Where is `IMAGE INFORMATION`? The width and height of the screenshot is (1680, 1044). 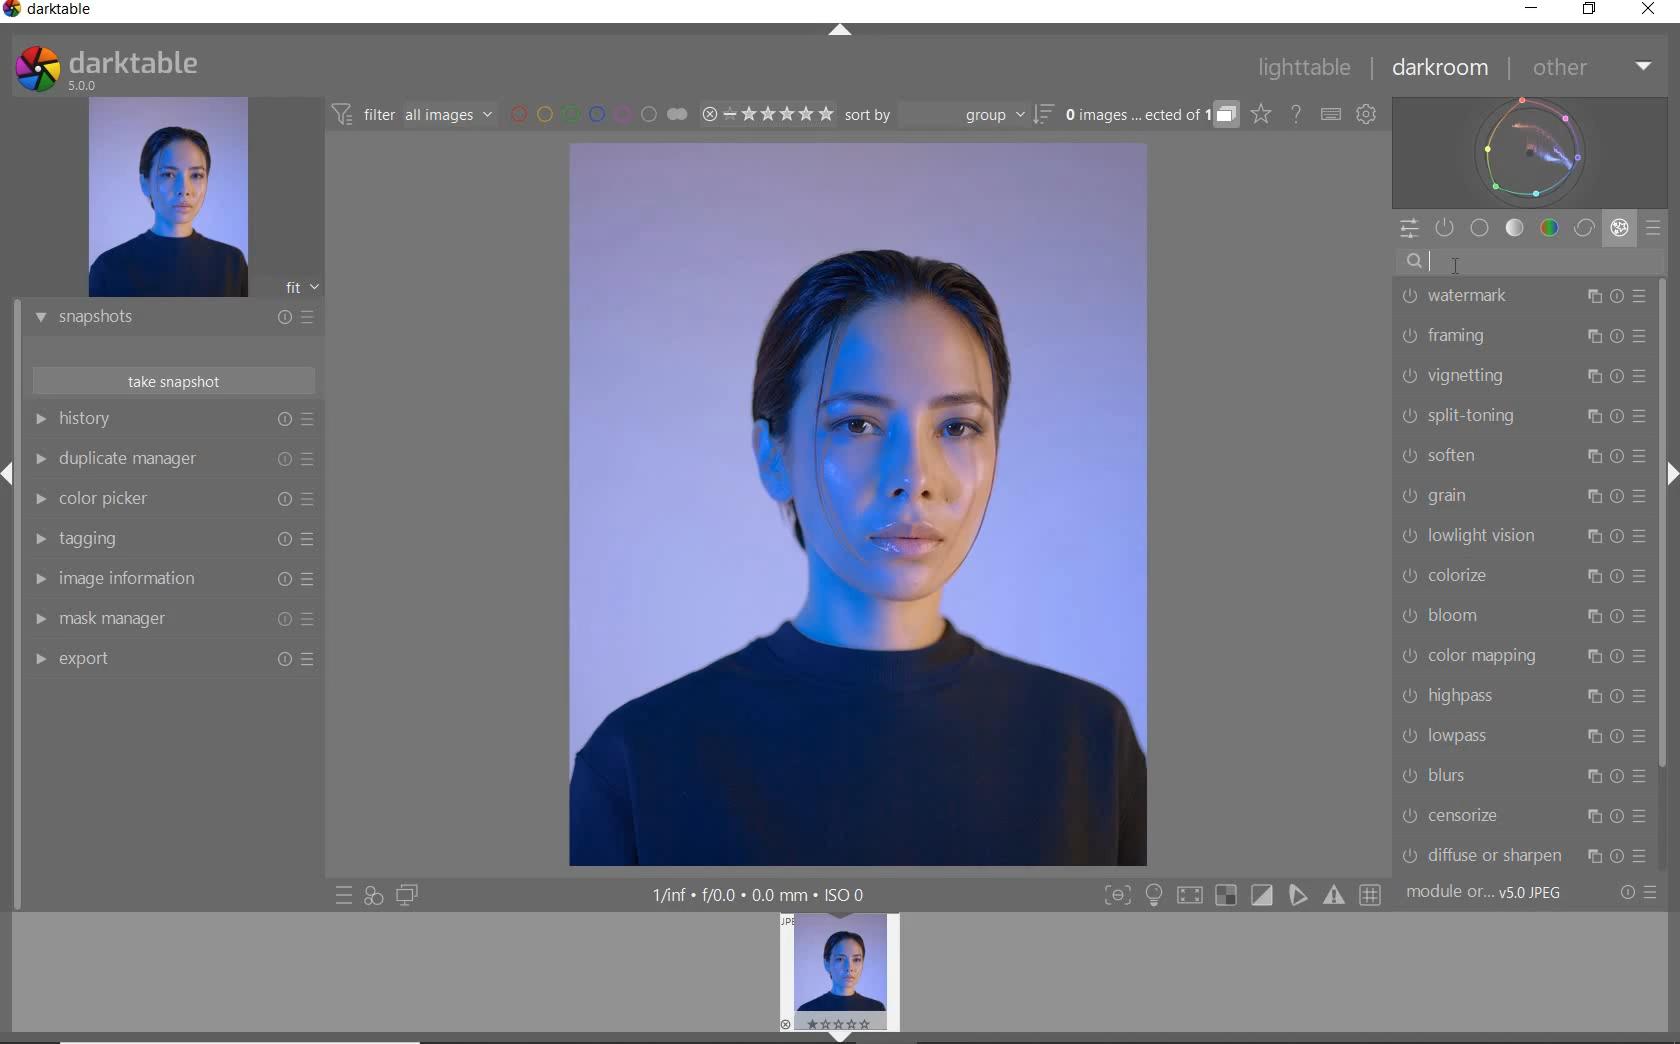 IMAGE INFORMATION is located at coordinates (167, 584).